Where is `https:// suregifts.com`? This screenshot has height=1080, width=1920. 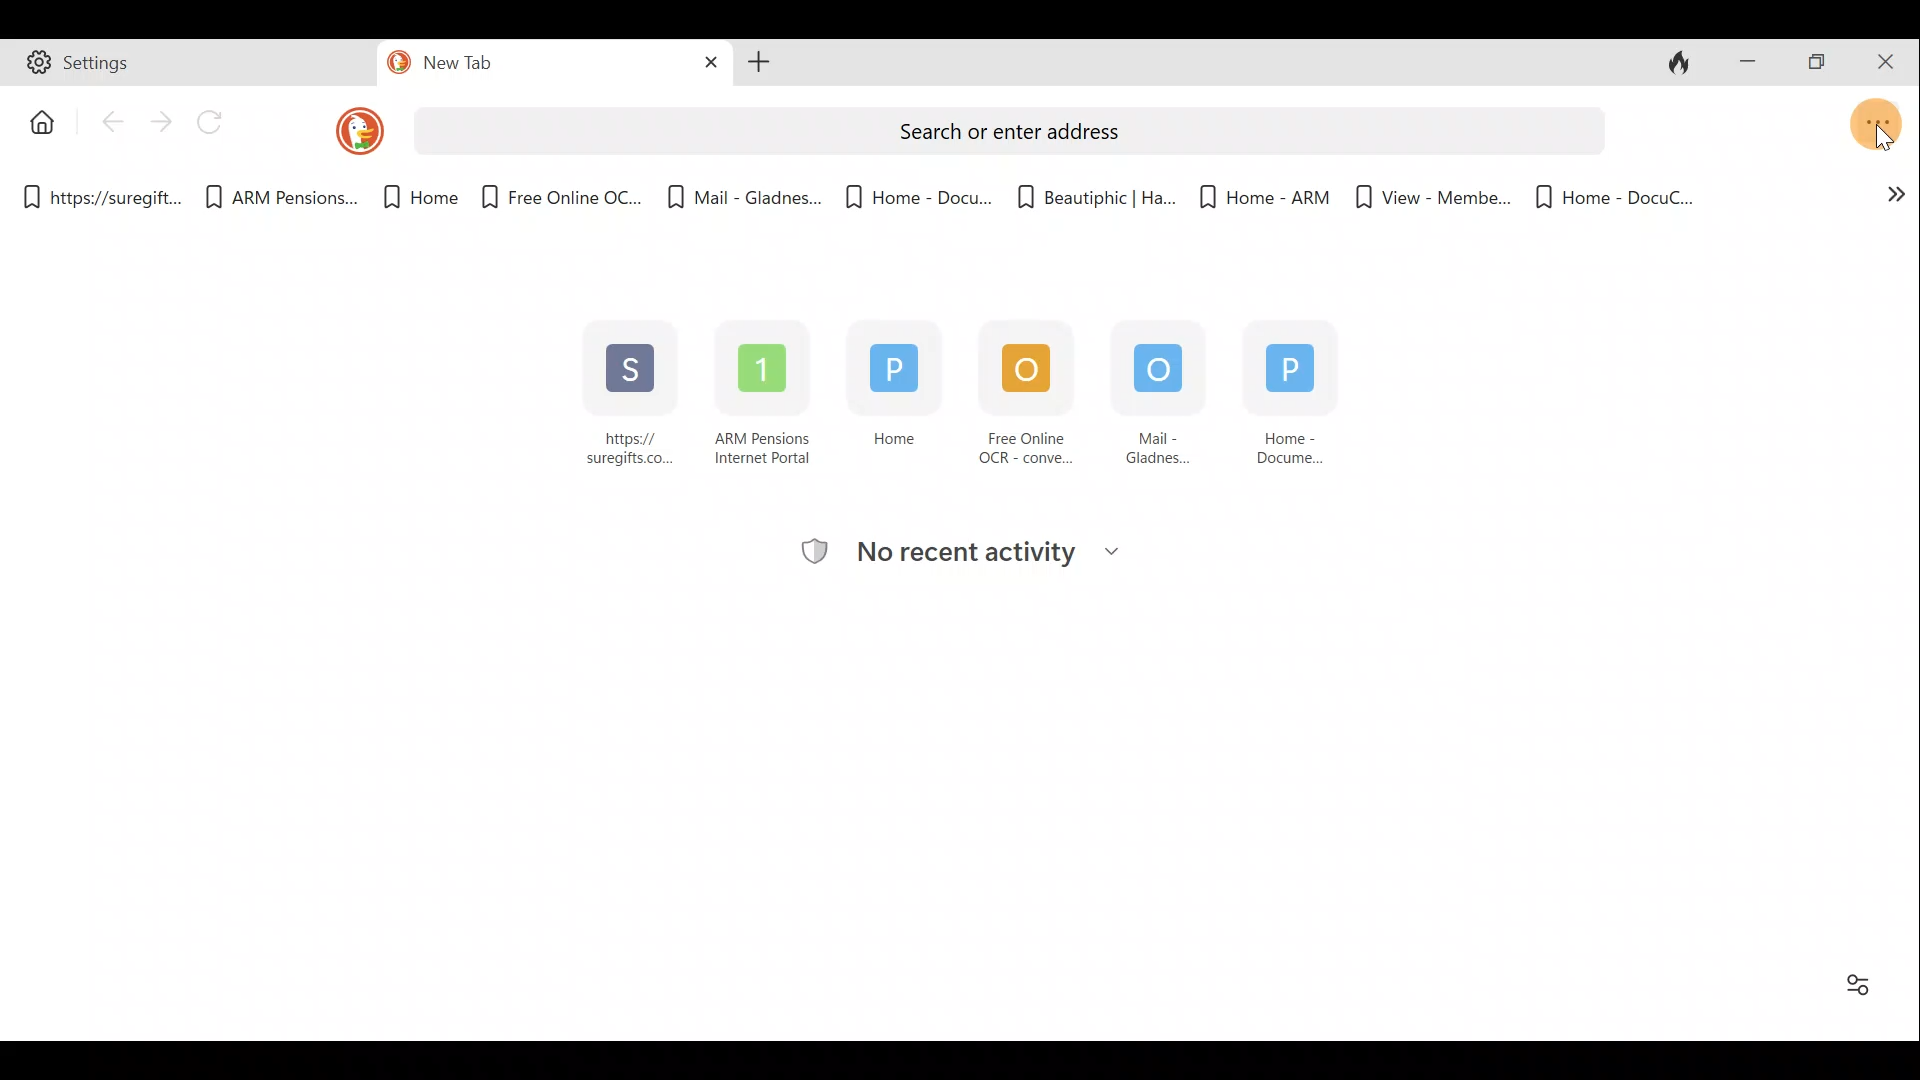 https:// suregifts.com is located at coordinates (632, 390).